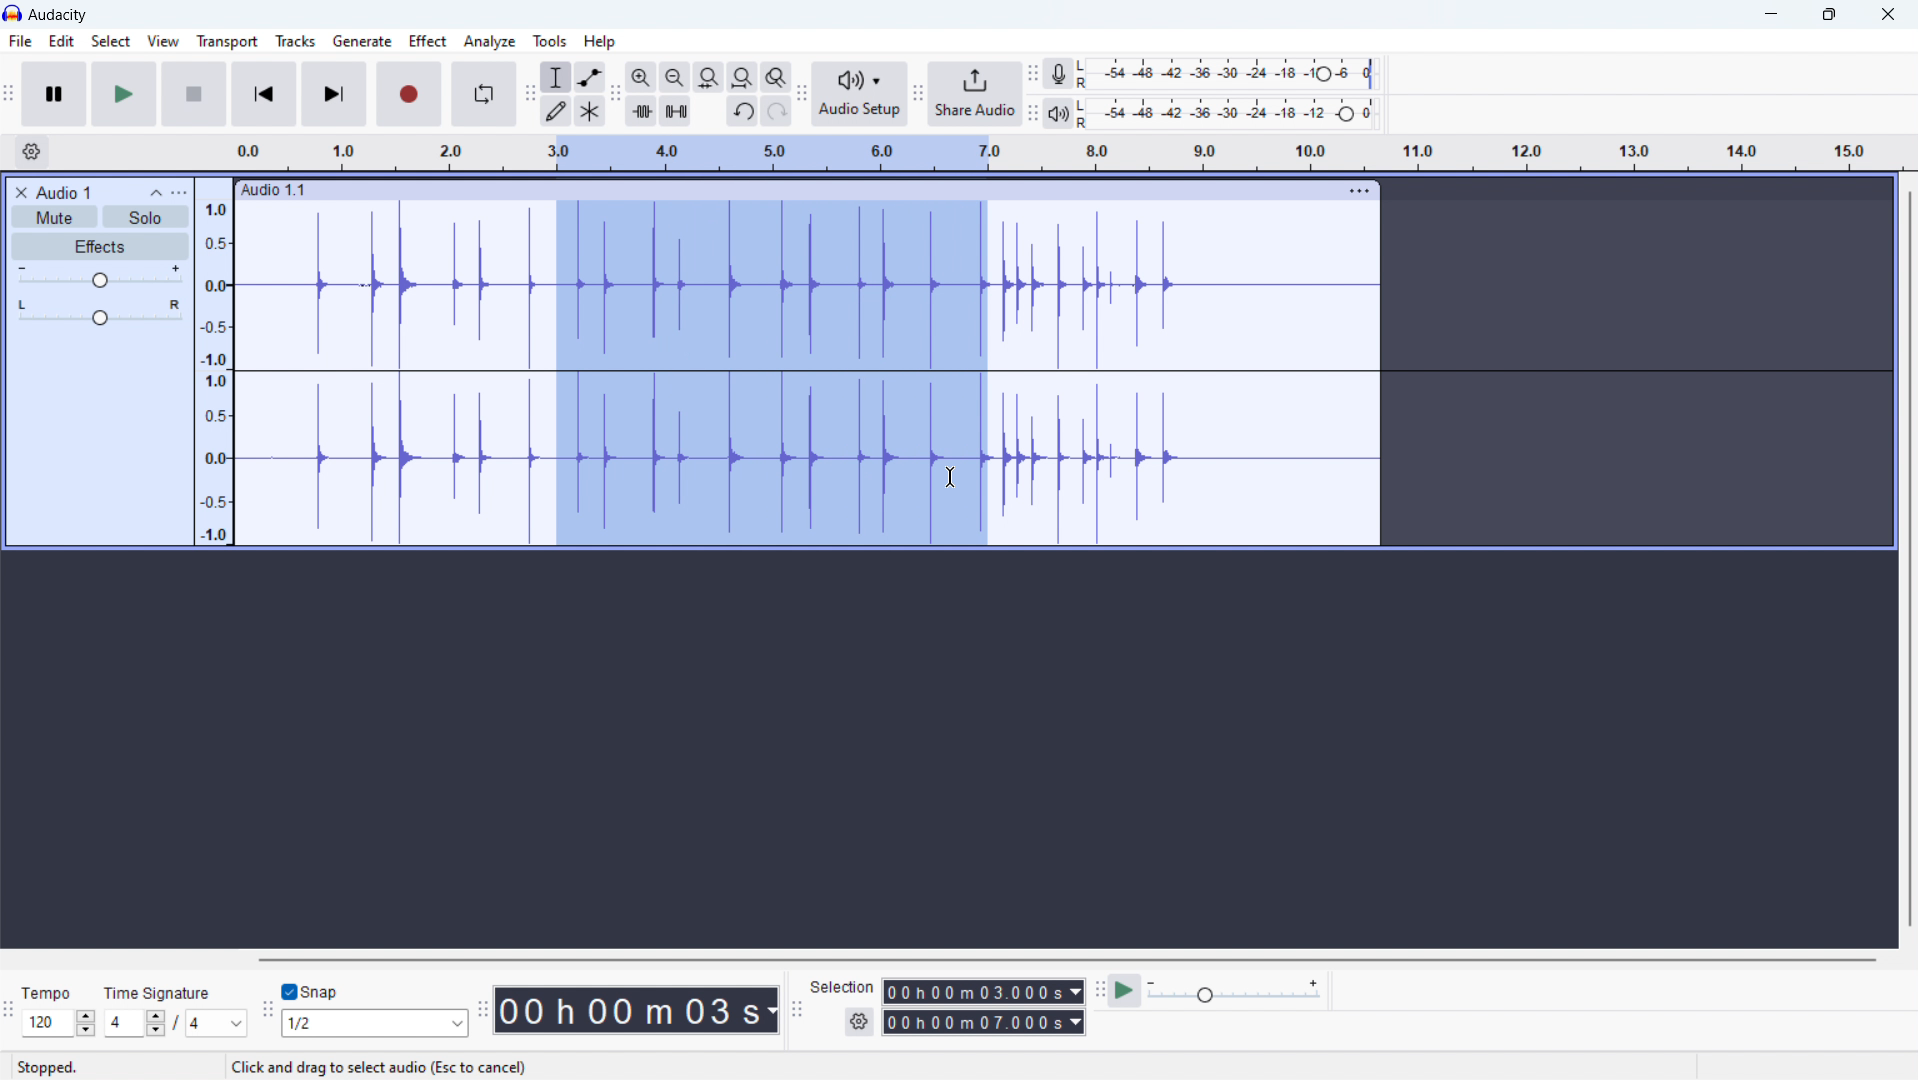 This screenshot has height=1080, width=1918. Describe the element at coordinates (428, 41) in the screenshot. I see `effect` at that location.